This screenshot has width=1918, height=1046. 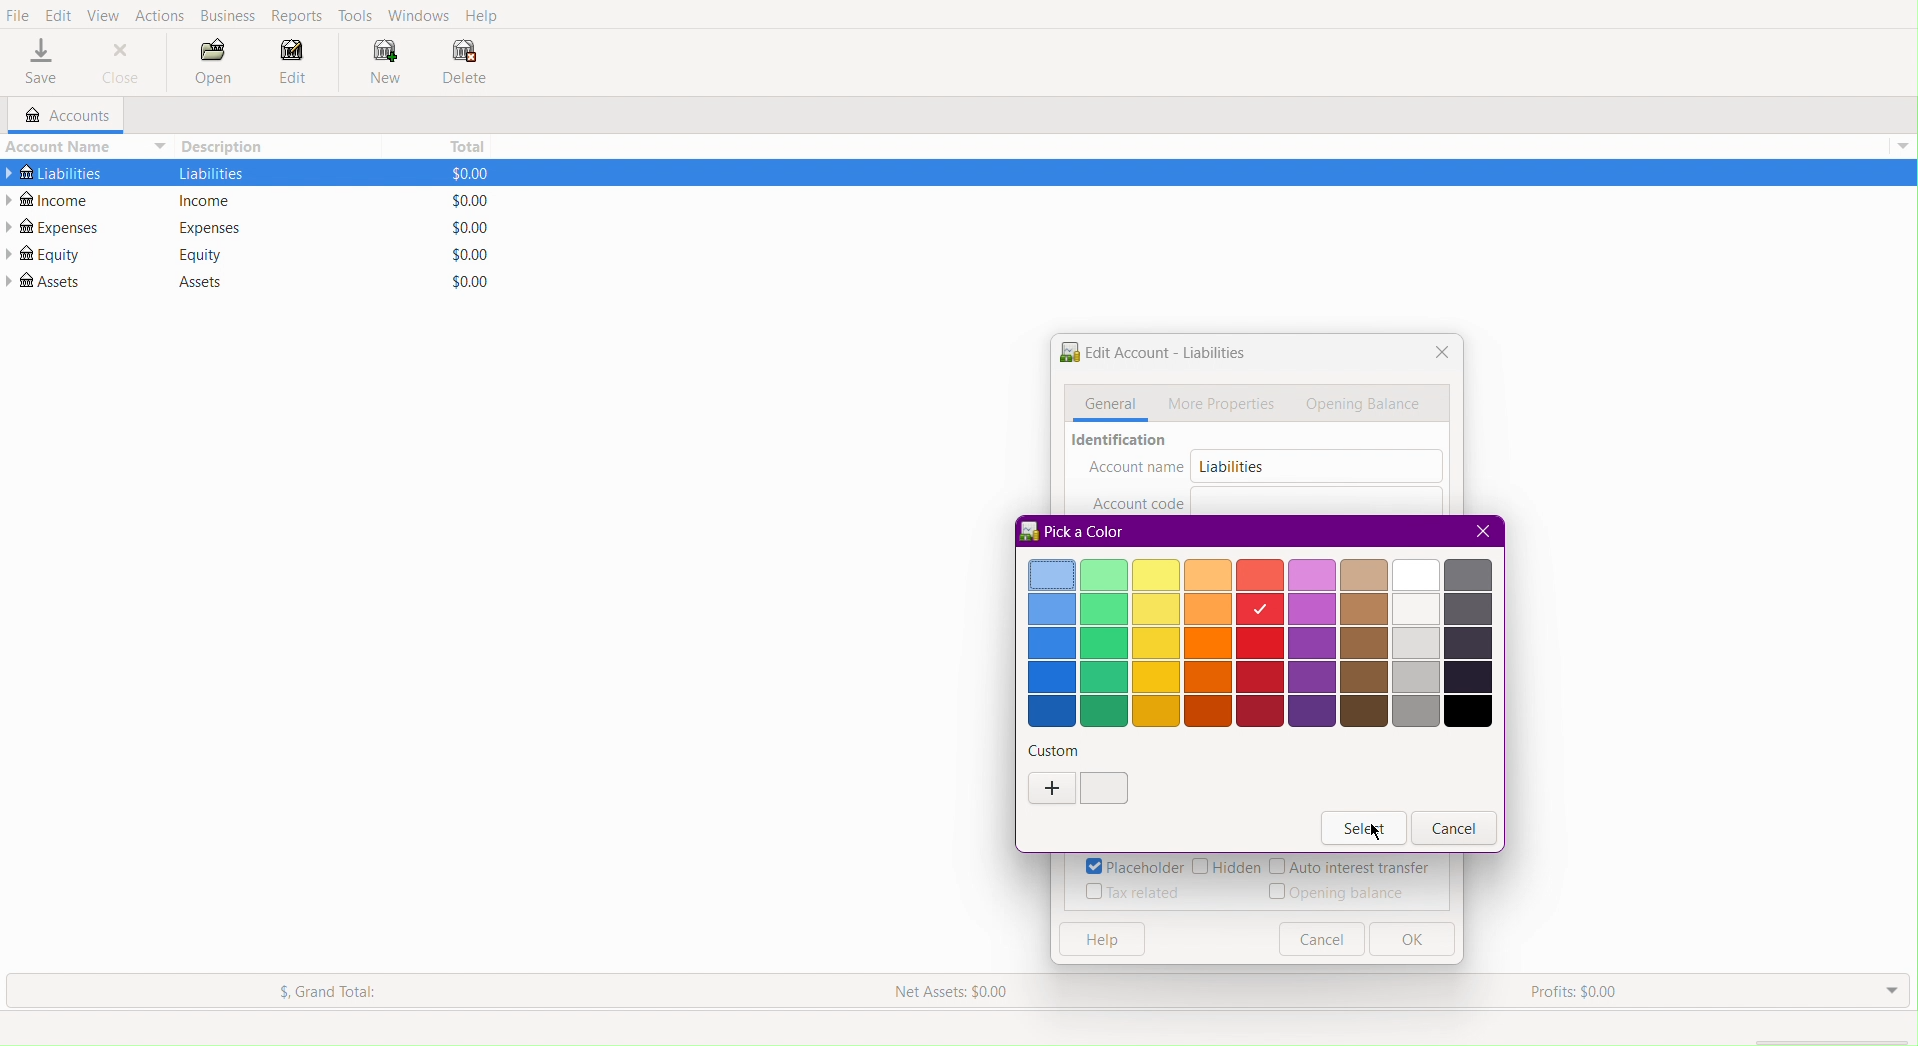 What do you see at coordinates (462, 143) in the screenshot?
I see `Total` at bounding box center [462, 143].